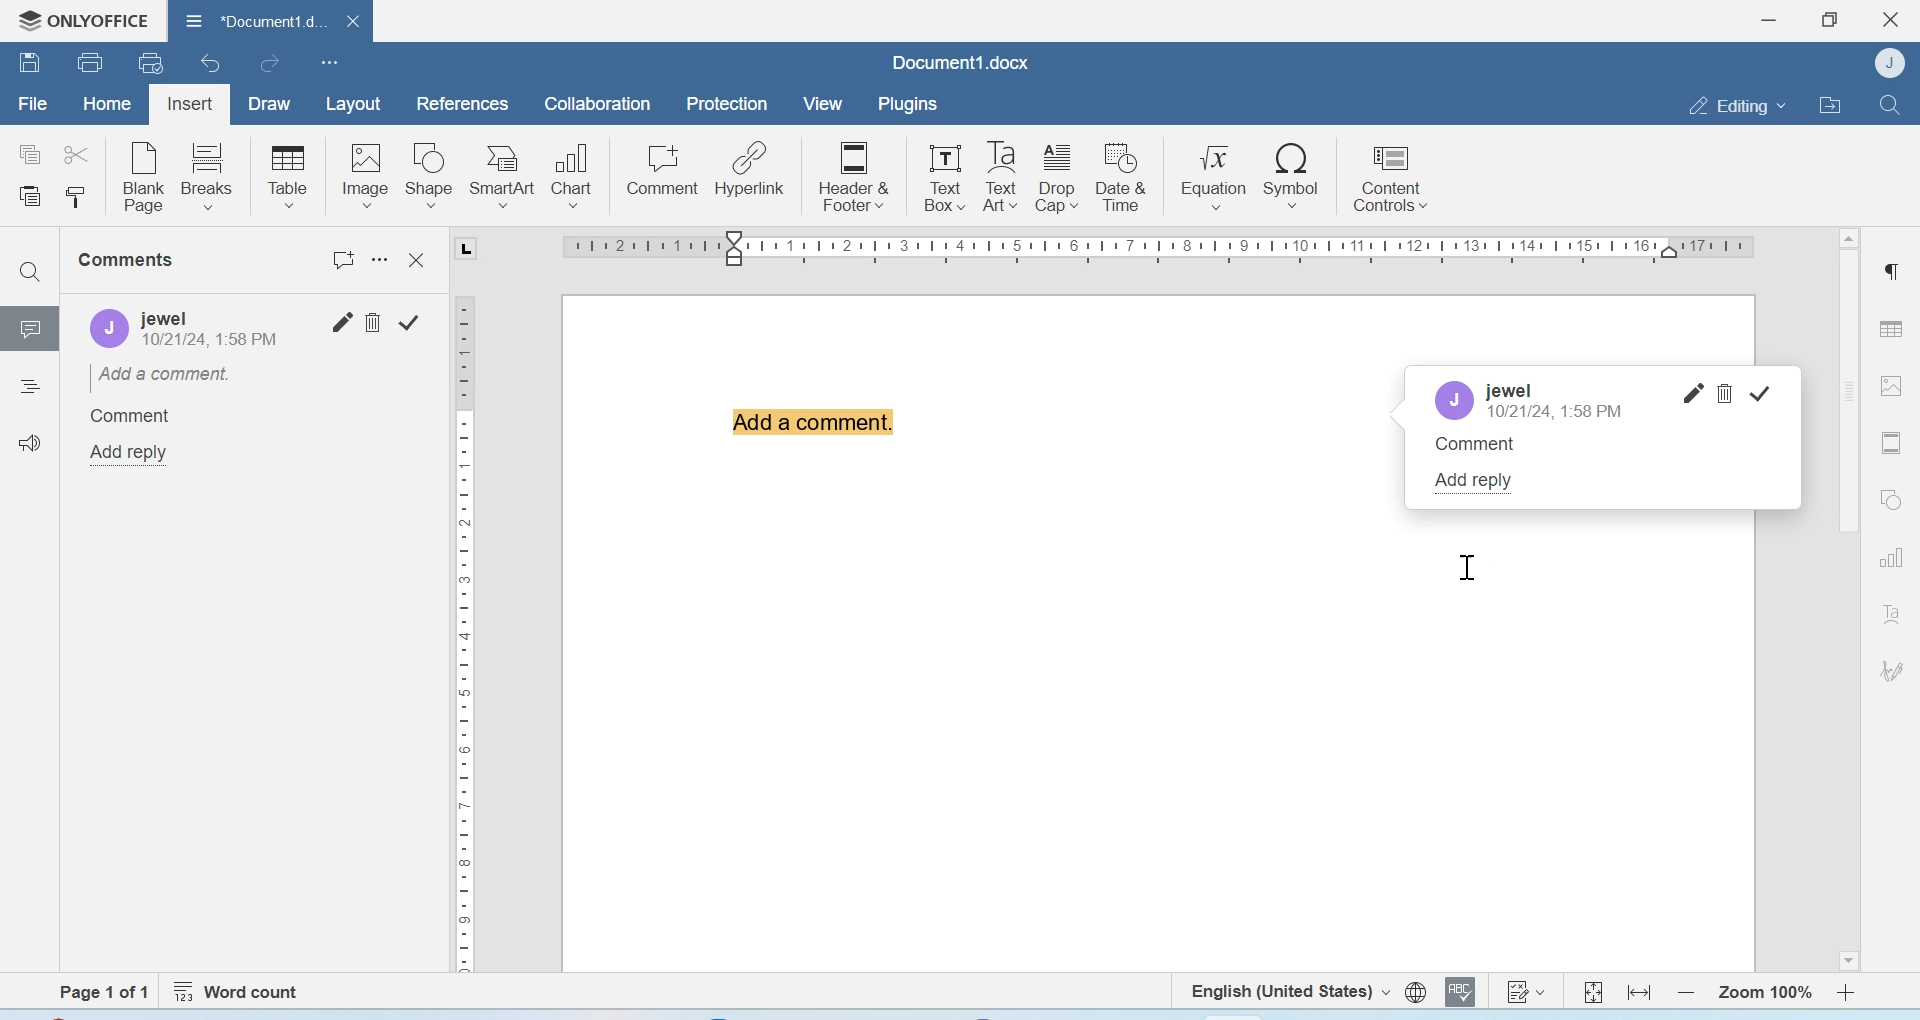  Describe the element at coordinates (1458, 400) in the screenshot. I see `Account` at that location.